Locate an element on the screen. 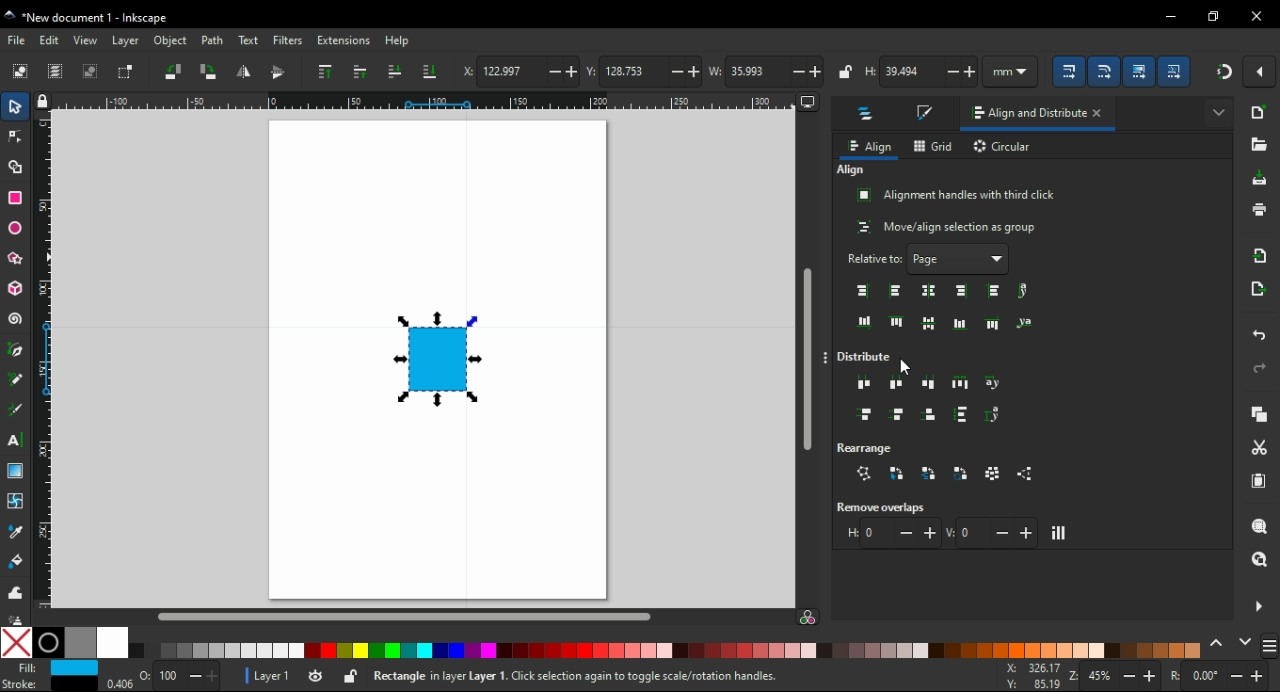 The image size is (1280, 692). align is located at coordinates (851, 170).